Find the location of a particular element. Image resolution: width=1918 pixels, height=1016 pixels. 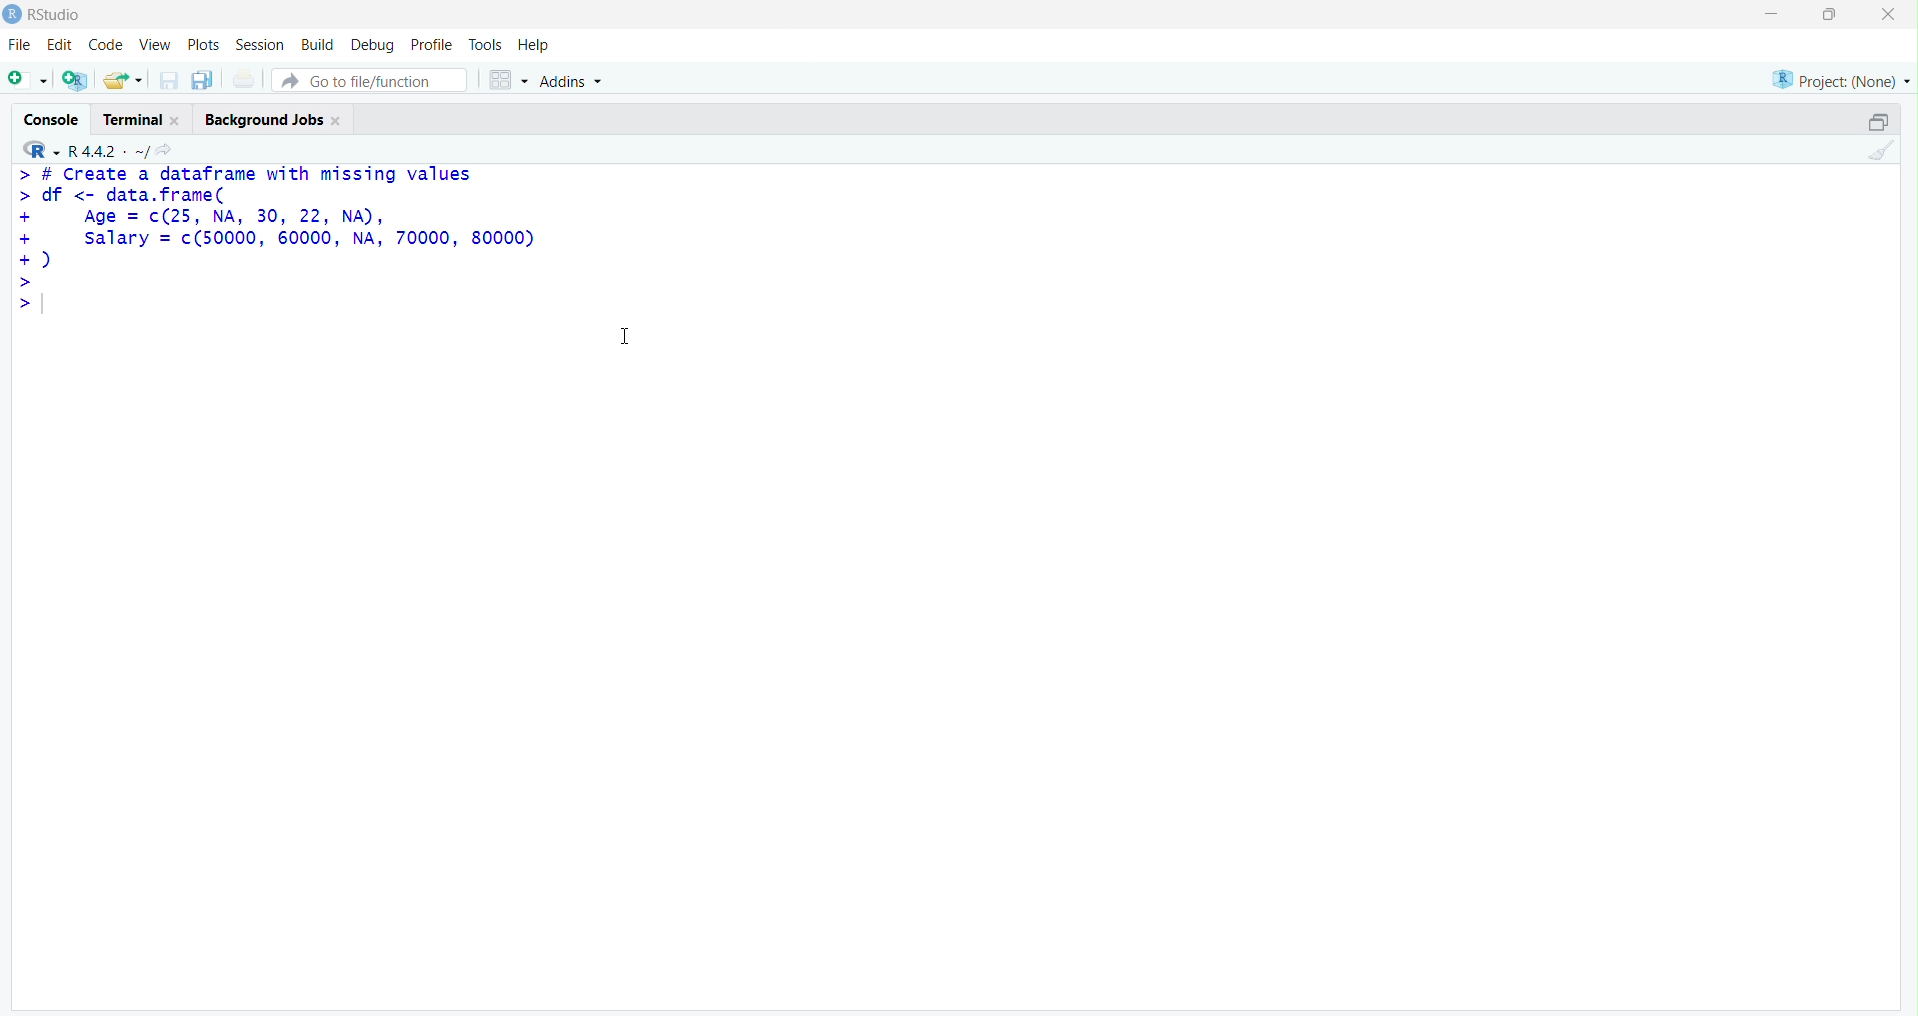

Clsoe is located at coordinates (1889, 15).